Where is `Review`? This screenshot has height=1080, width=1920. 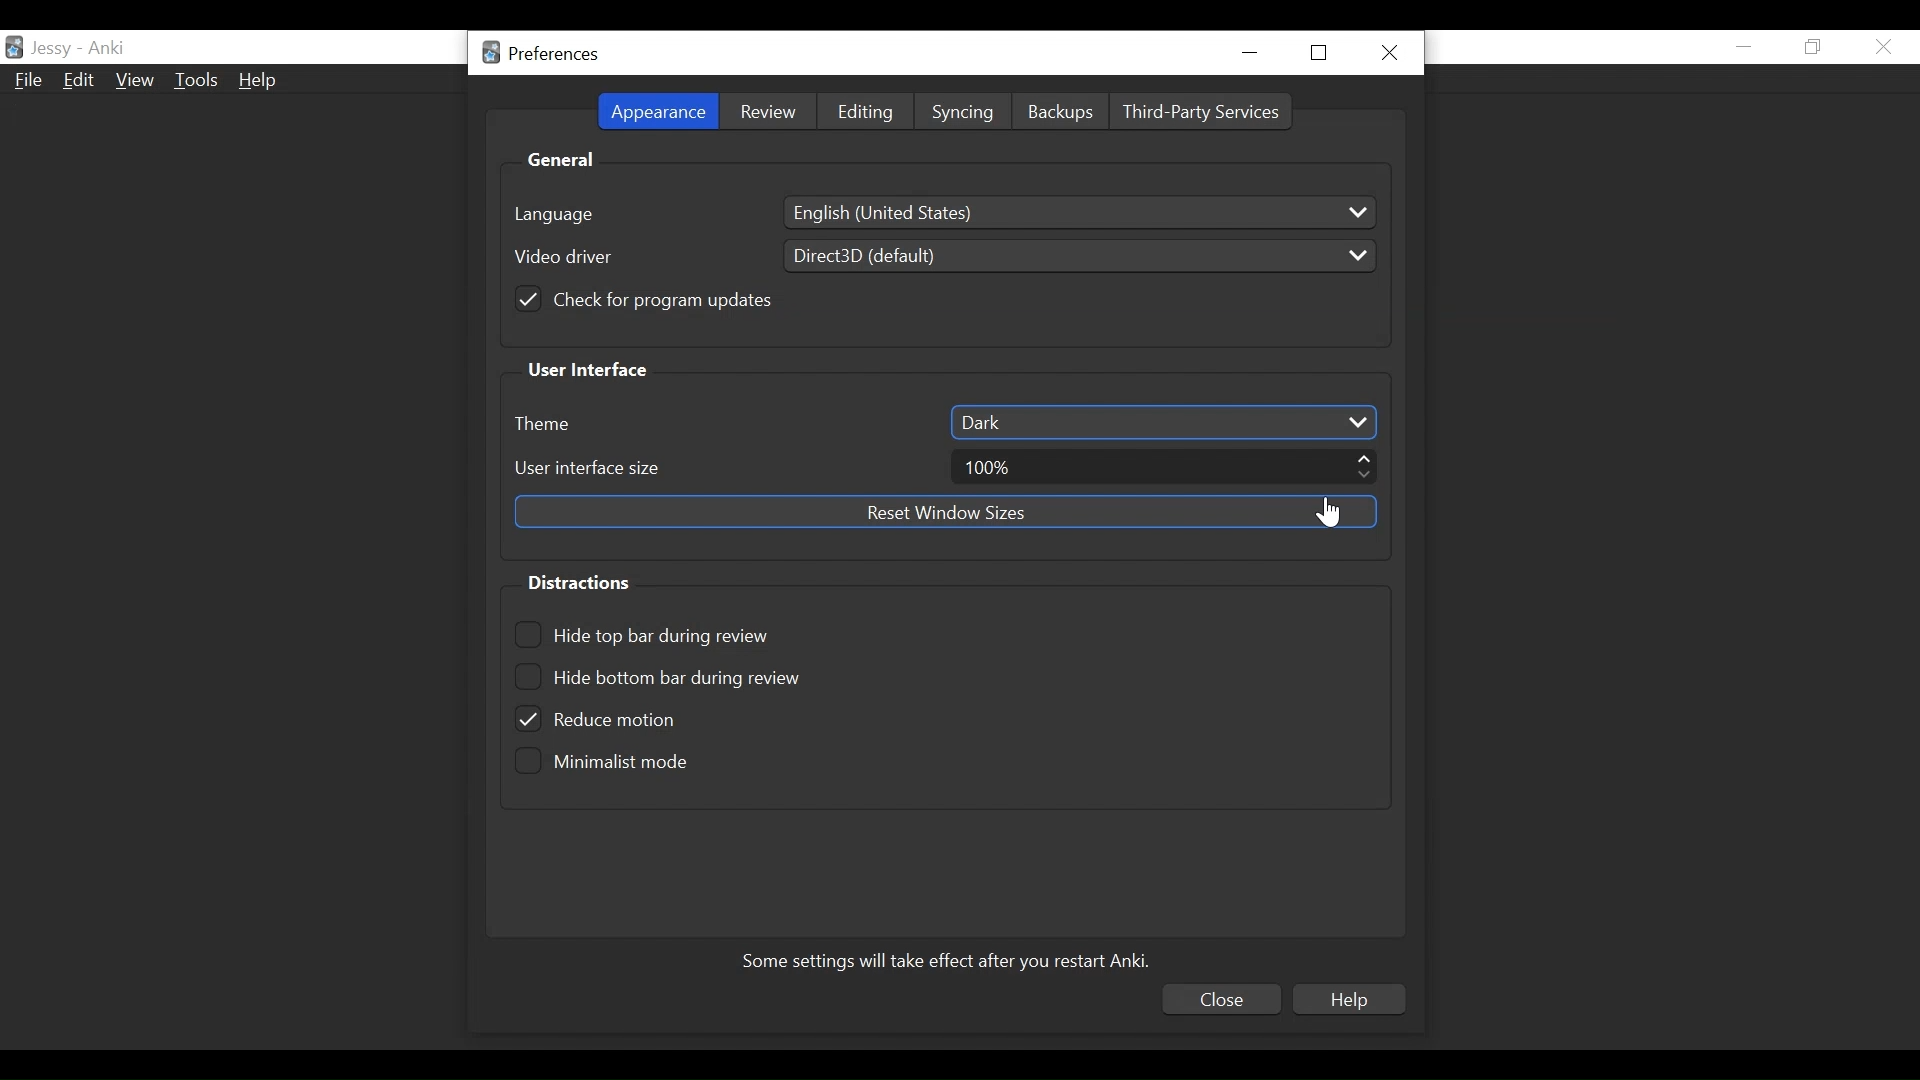 Review is located at coordinates (766, 114).